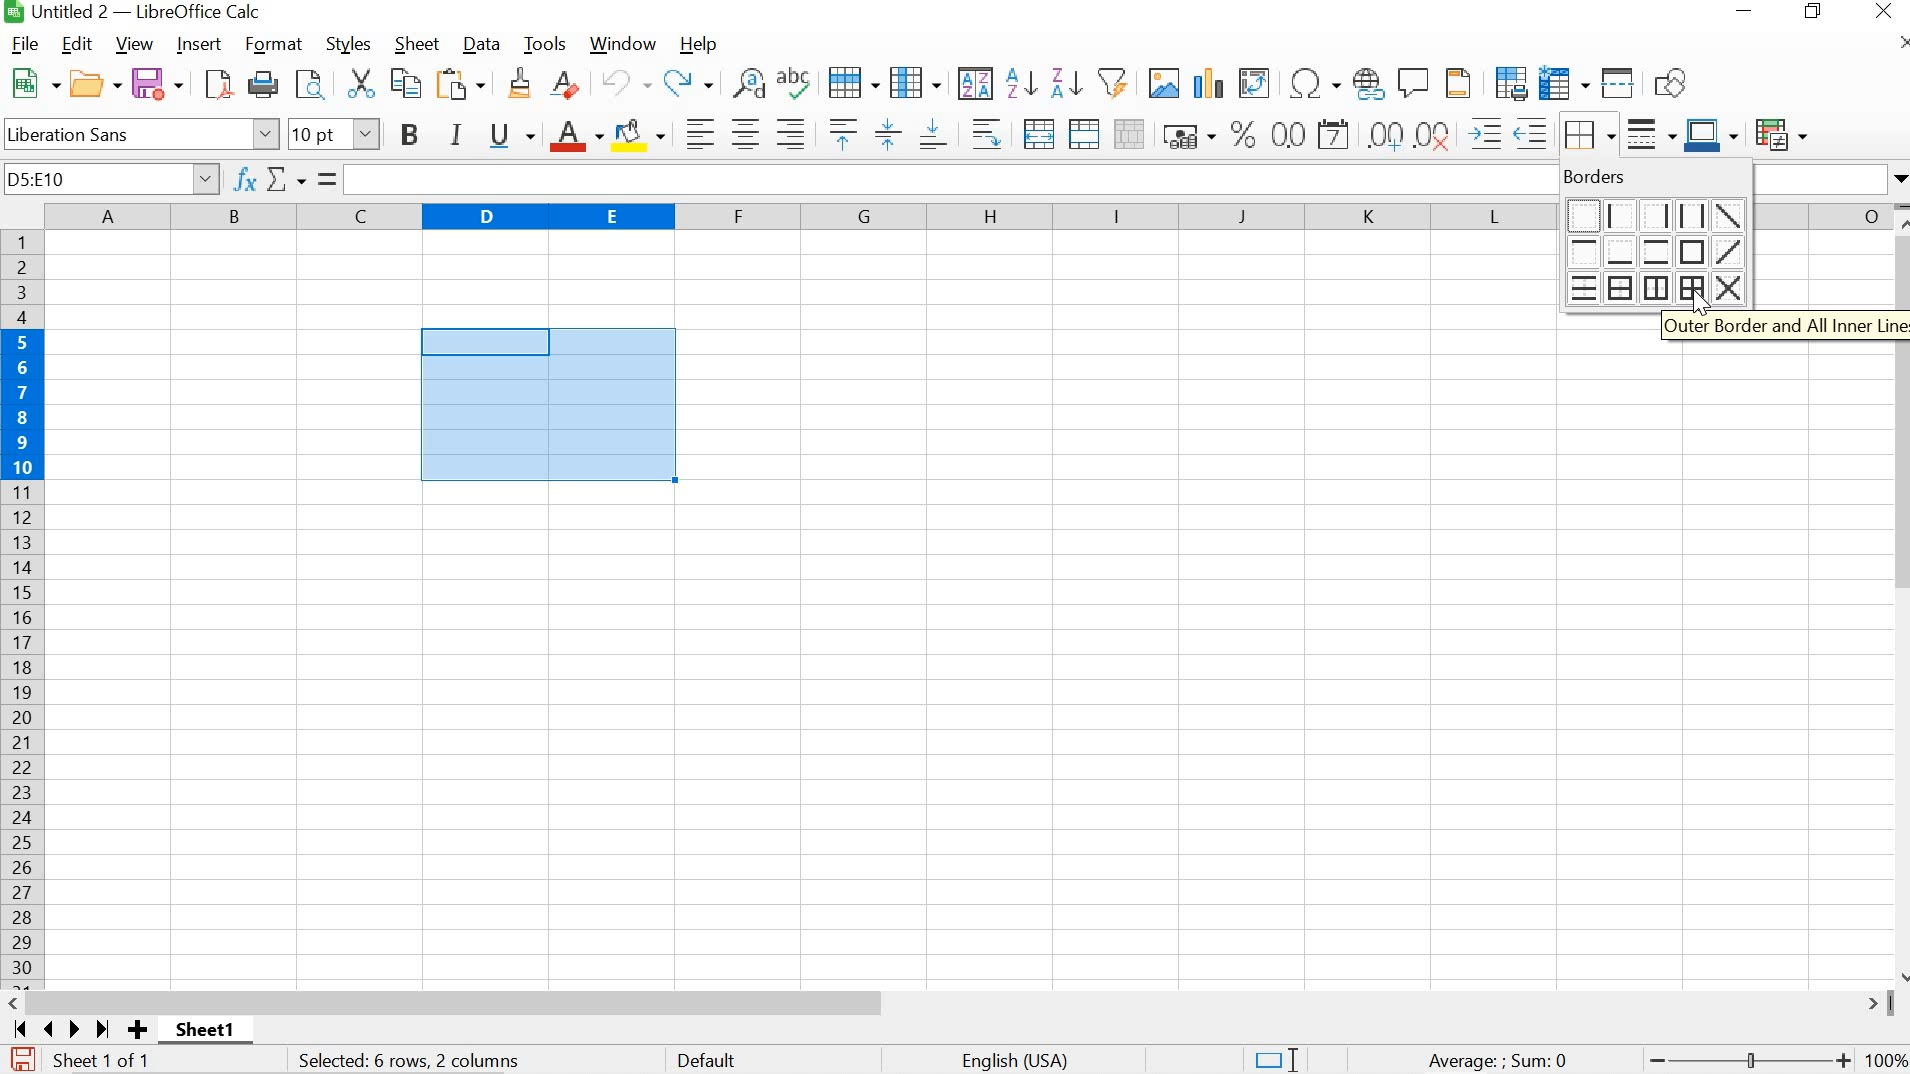 The width and height of the screenshot is (1910, 1074). What do you see at coordinates (361, 82) in the screenshot?
I see `CUT` at bounding box center [361, 82].